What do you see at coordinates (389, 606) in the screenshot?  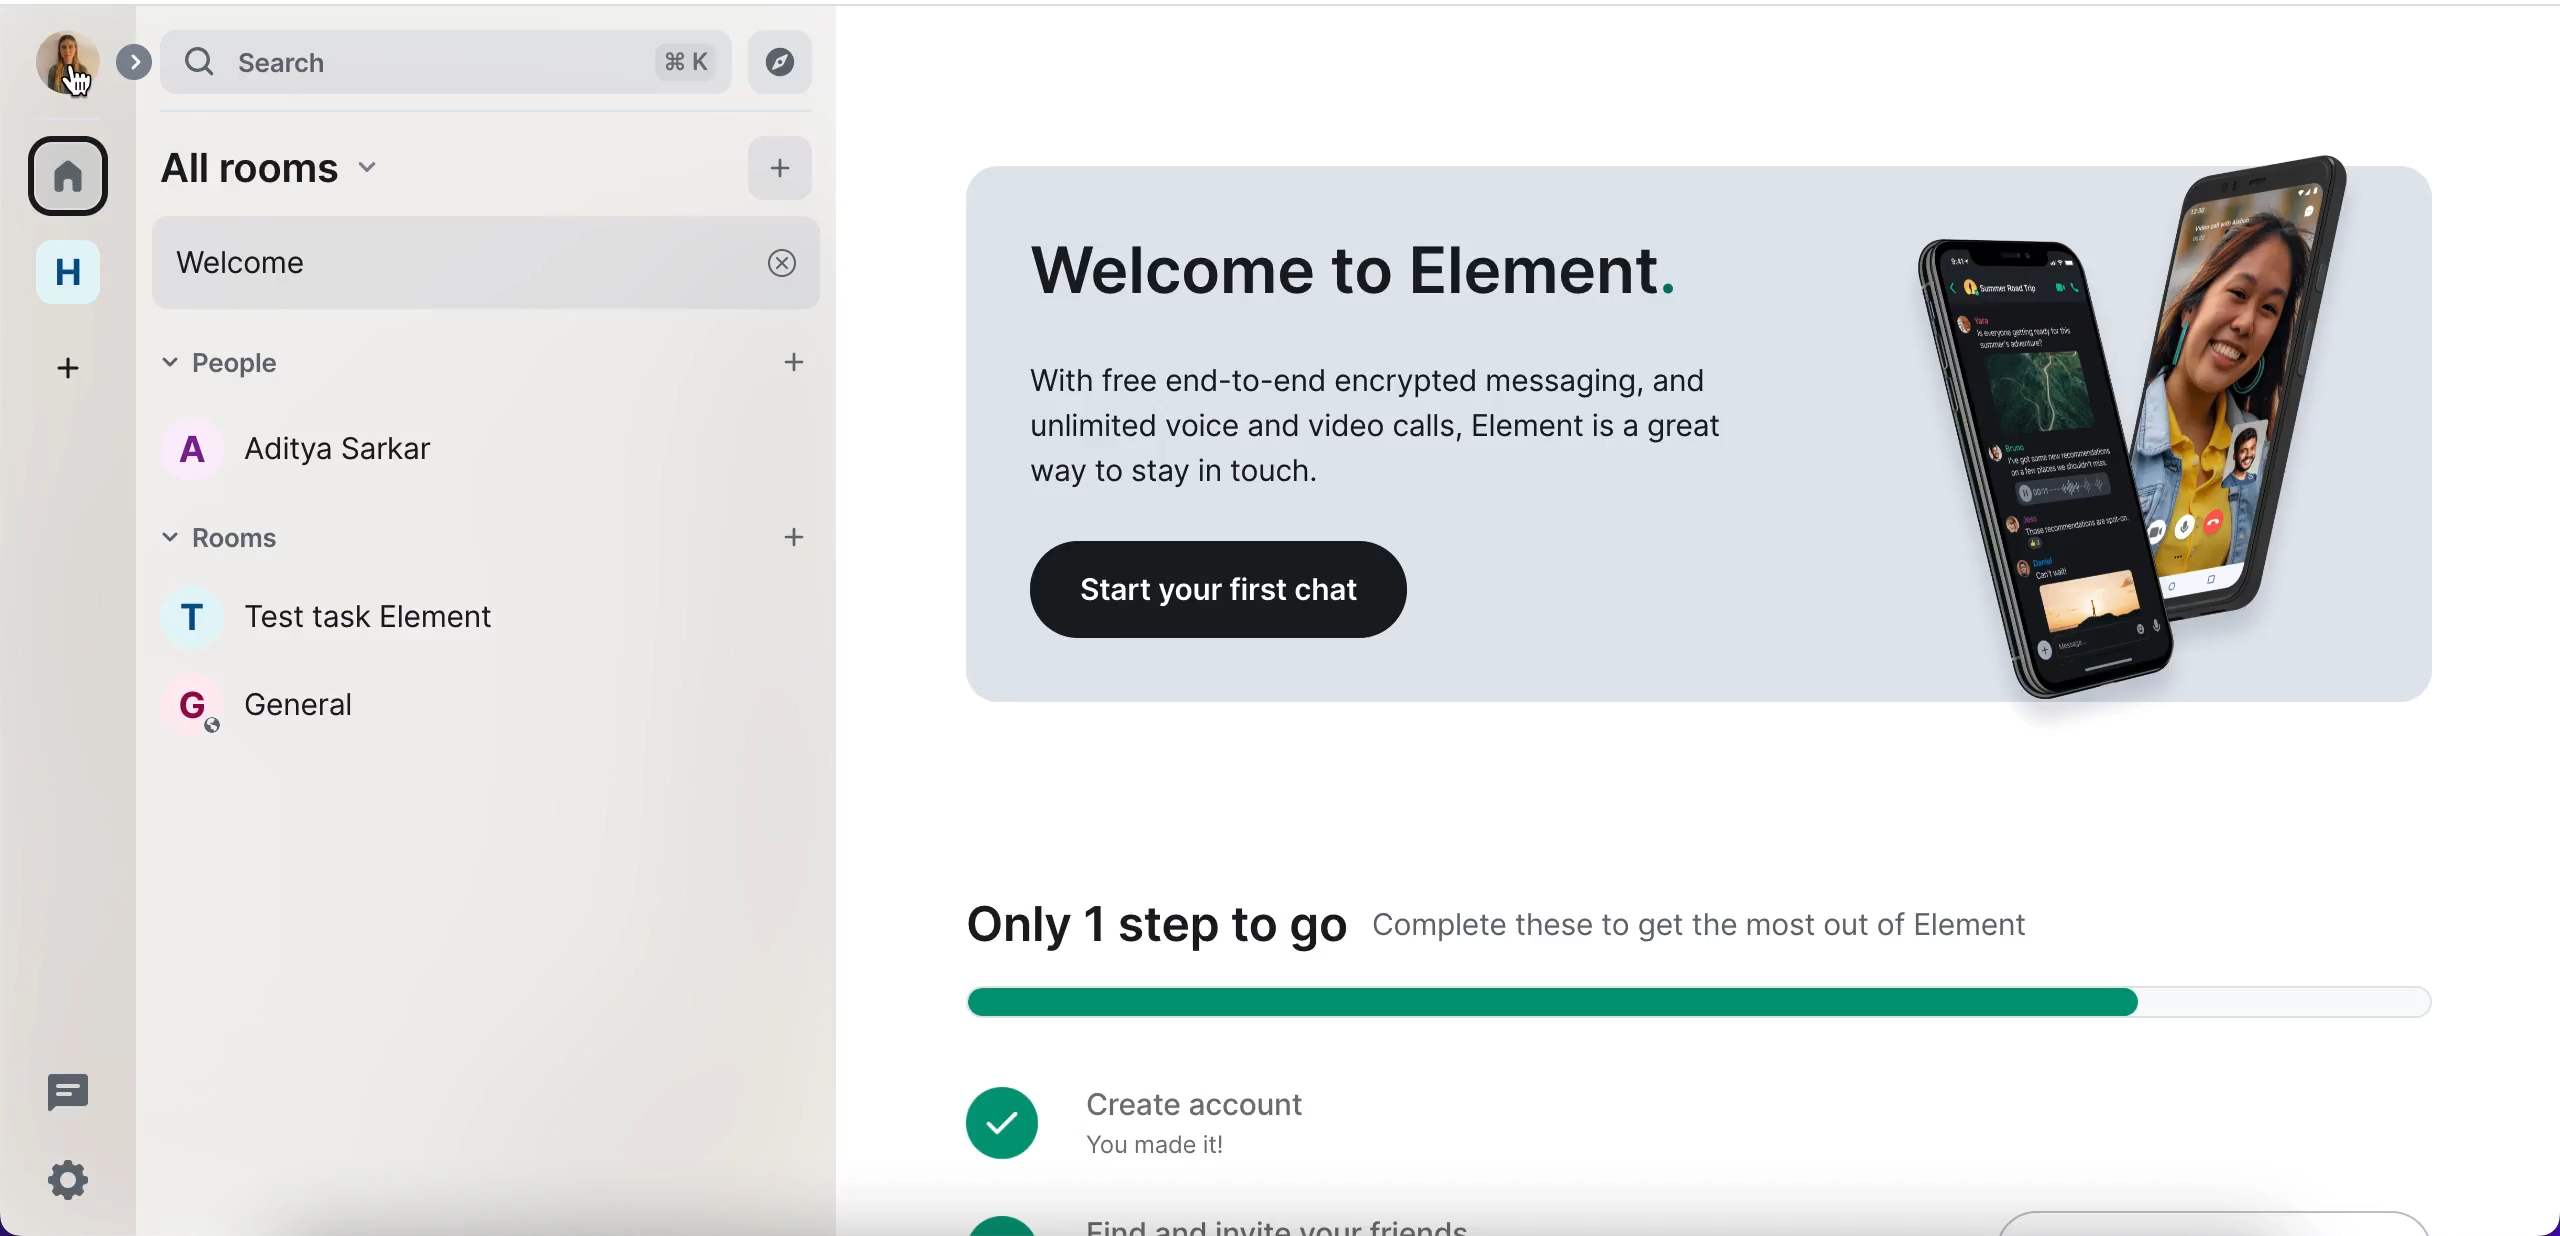 I see `rooms names` at bounding box center [389, 606].